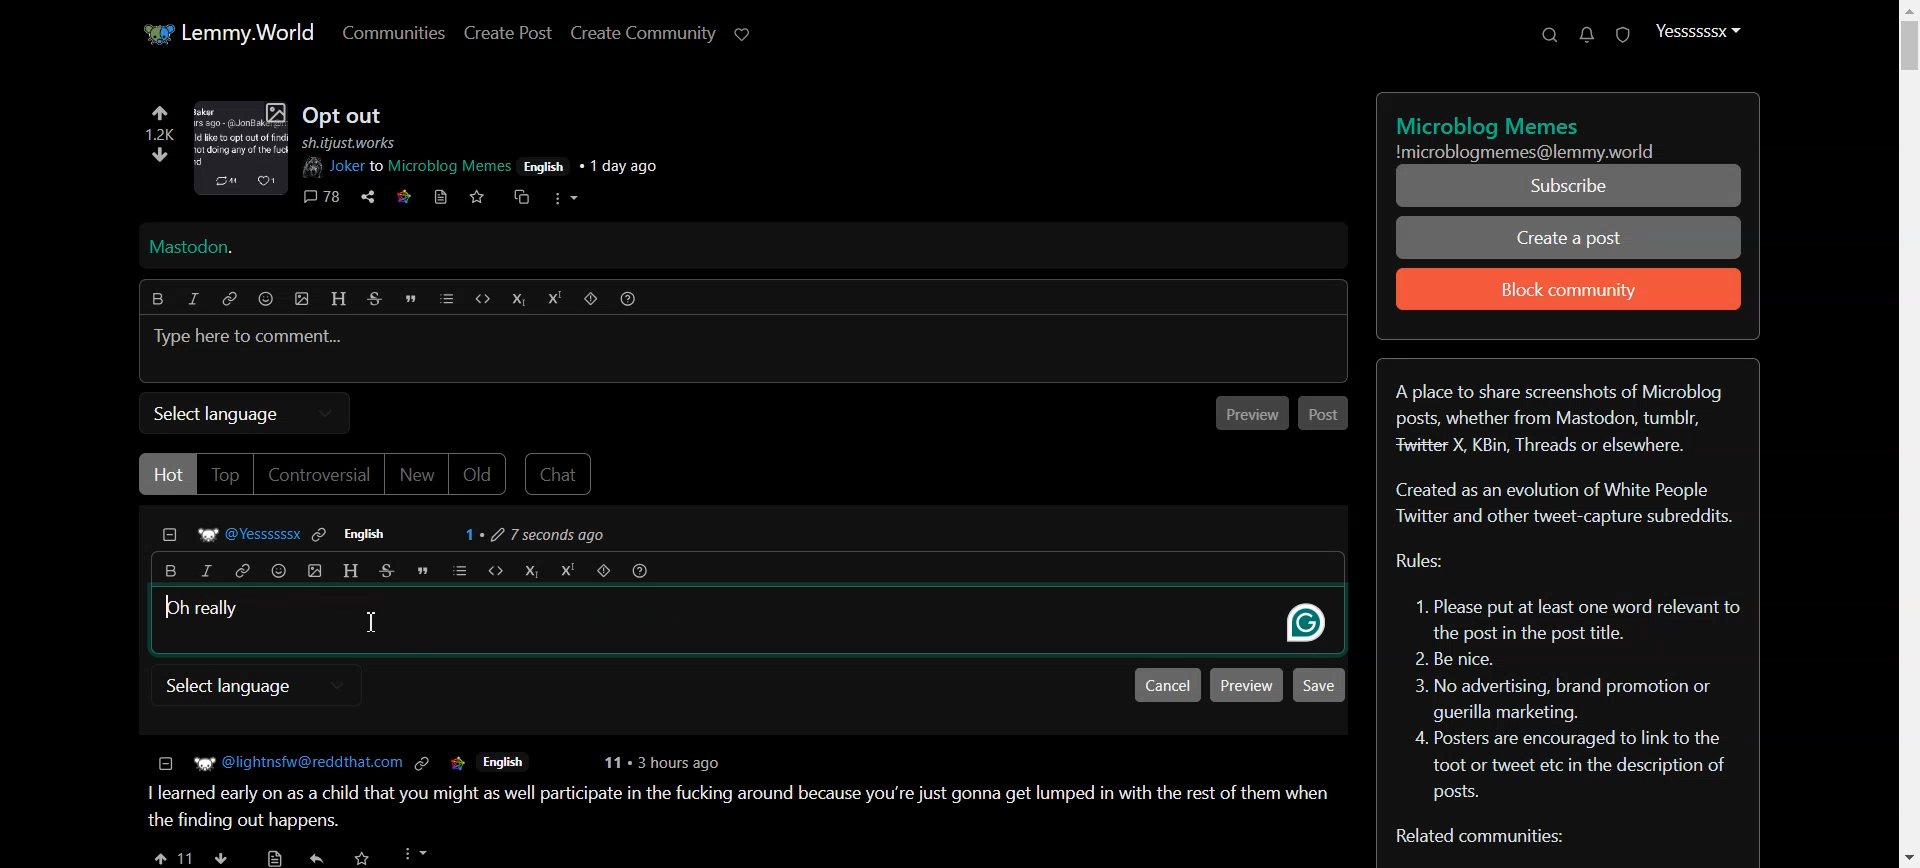  What do you see at coordinates (392, 32) in the screenshot?
I see `Communities` at bounding box center [392, 32].